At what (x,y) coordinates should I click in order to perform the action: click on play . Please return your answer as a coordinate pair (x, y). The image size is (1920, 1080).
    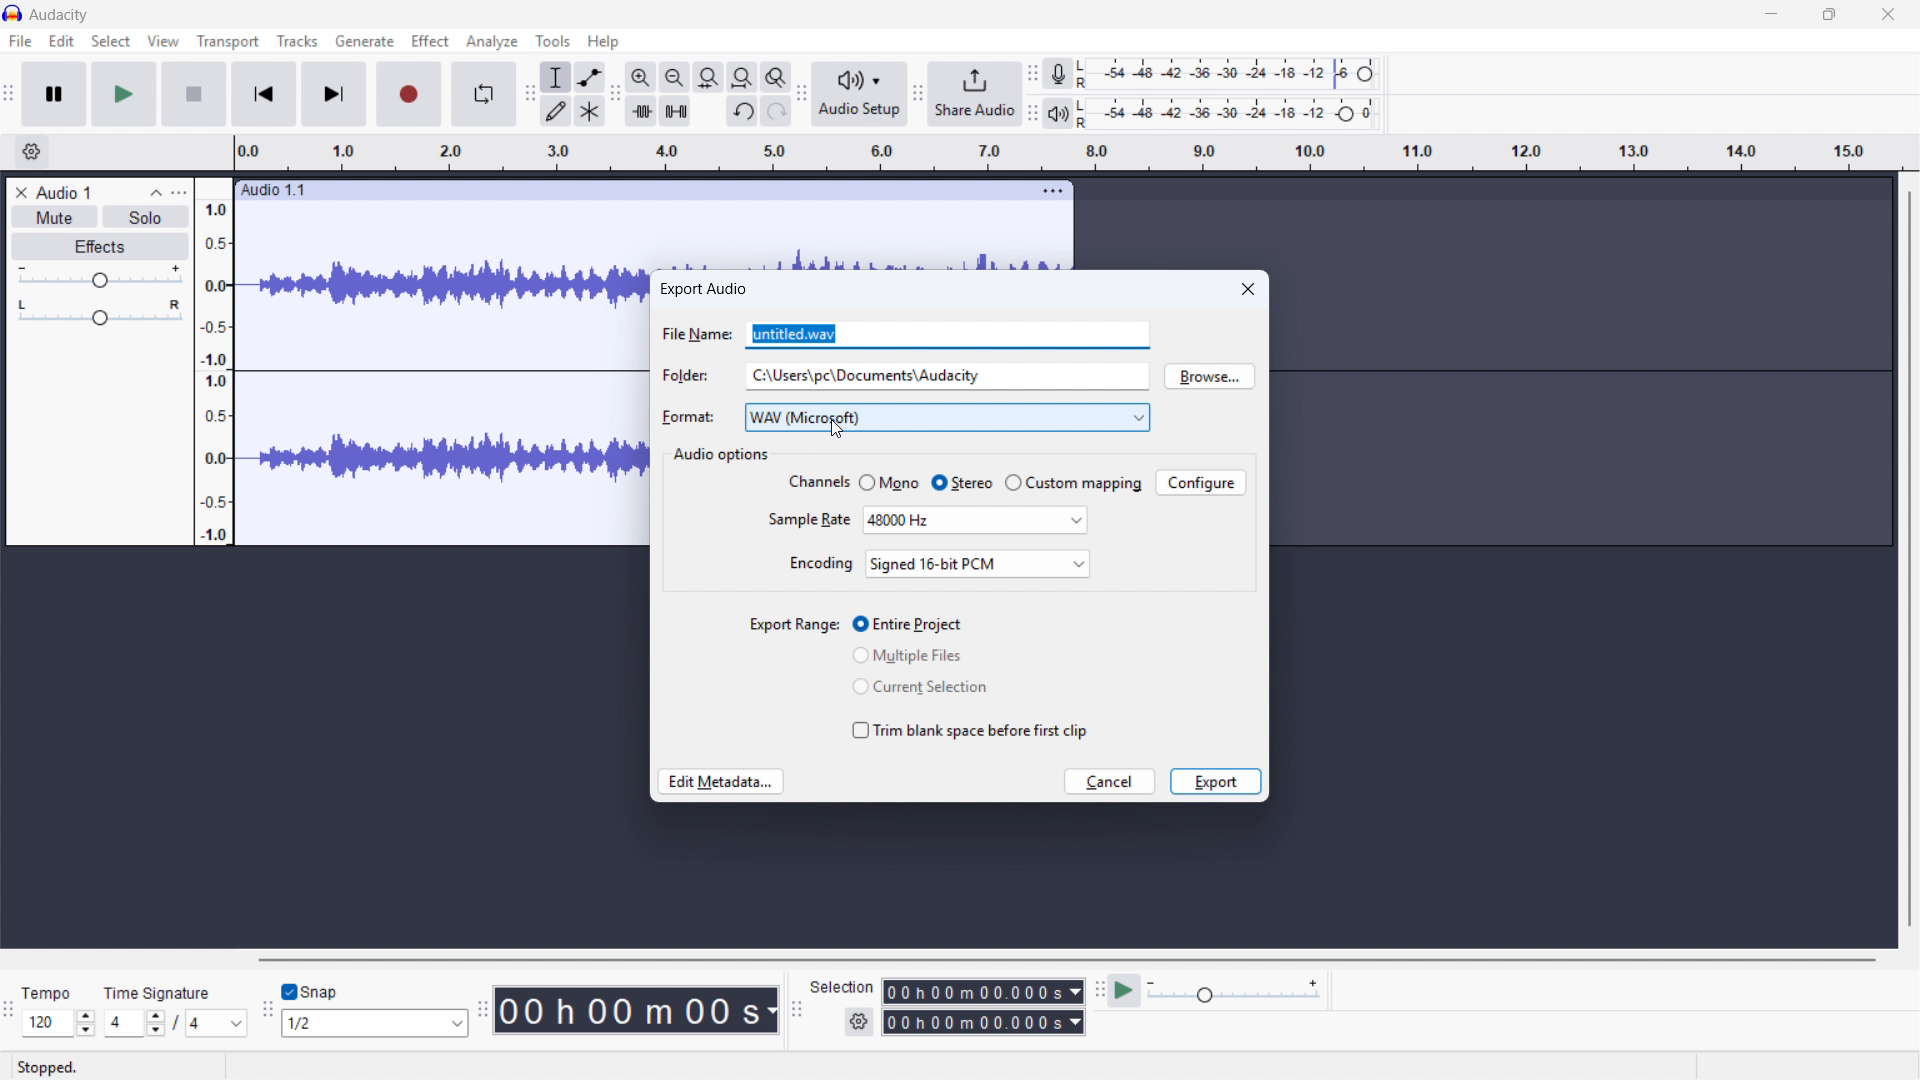
    Looking at the image, I should click on (125, 95).